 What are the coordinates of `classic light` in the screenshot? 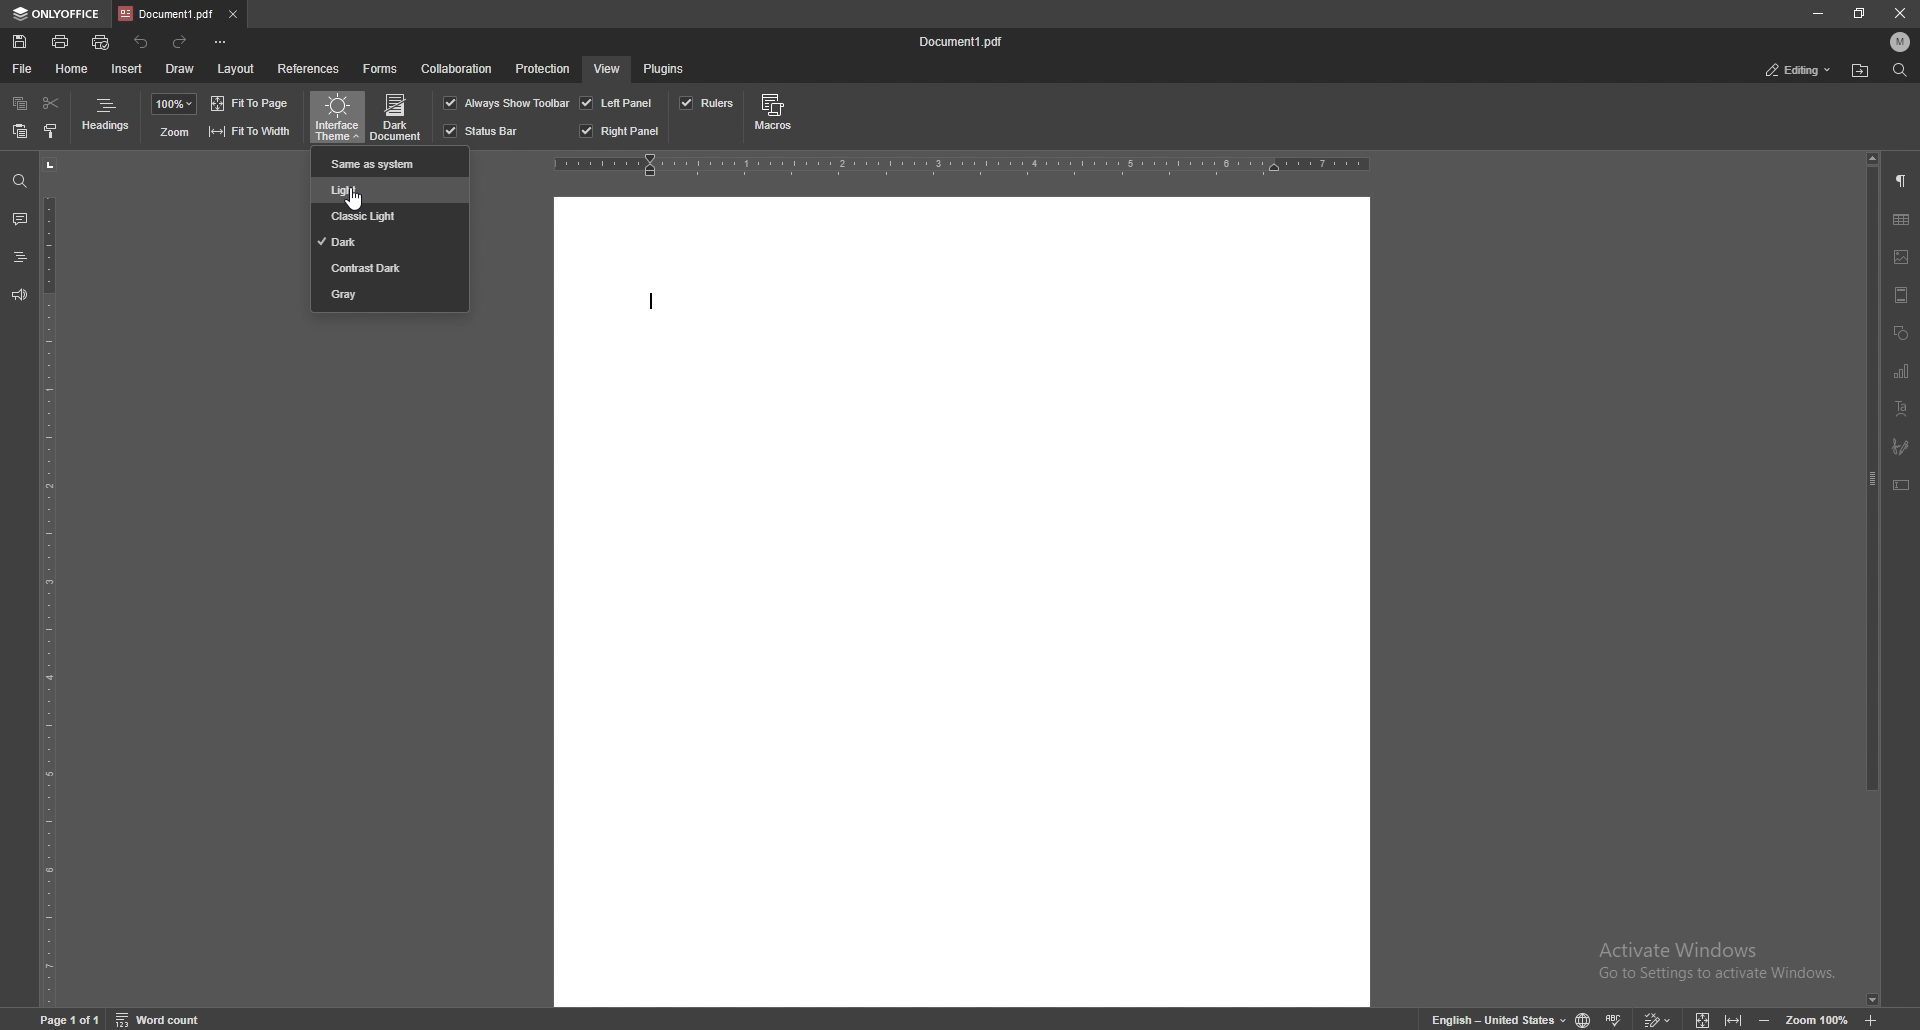 It's located at (387, 217).